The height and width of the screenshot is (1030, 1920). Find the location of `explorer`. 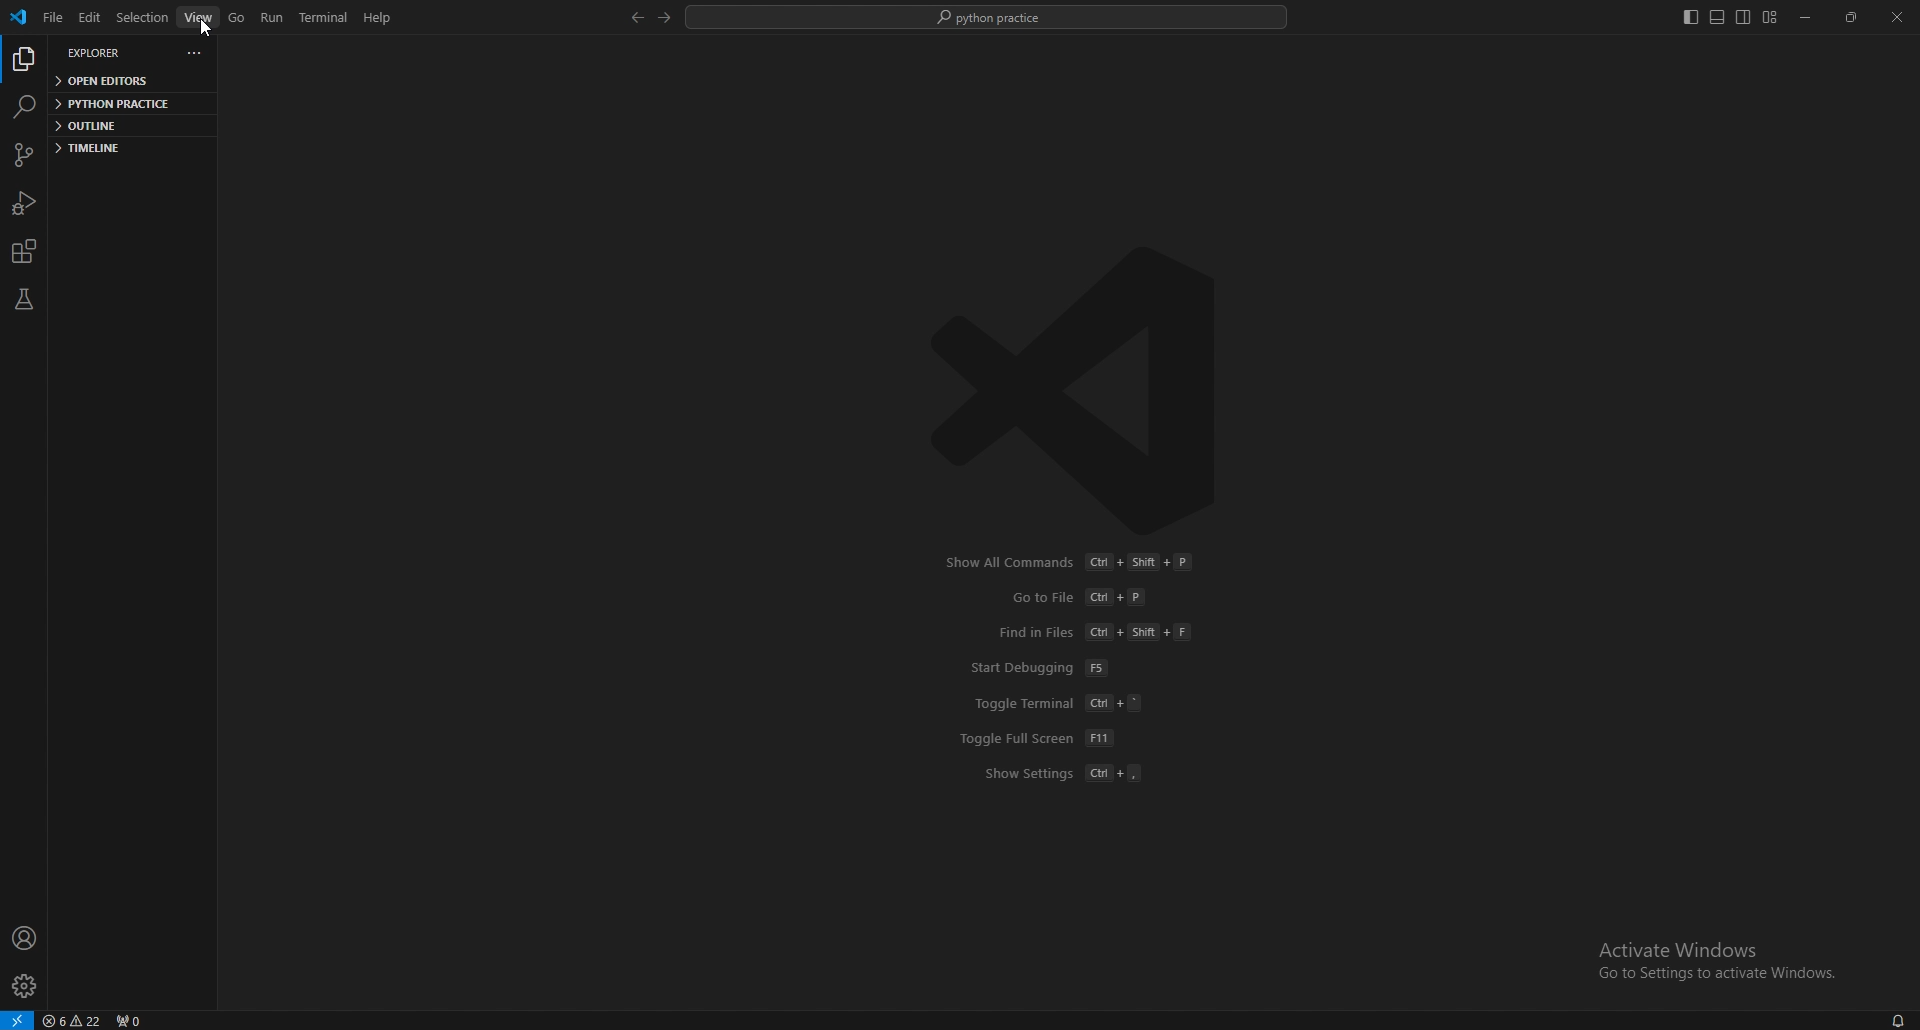

explorer is located at coordinates (22, 61).